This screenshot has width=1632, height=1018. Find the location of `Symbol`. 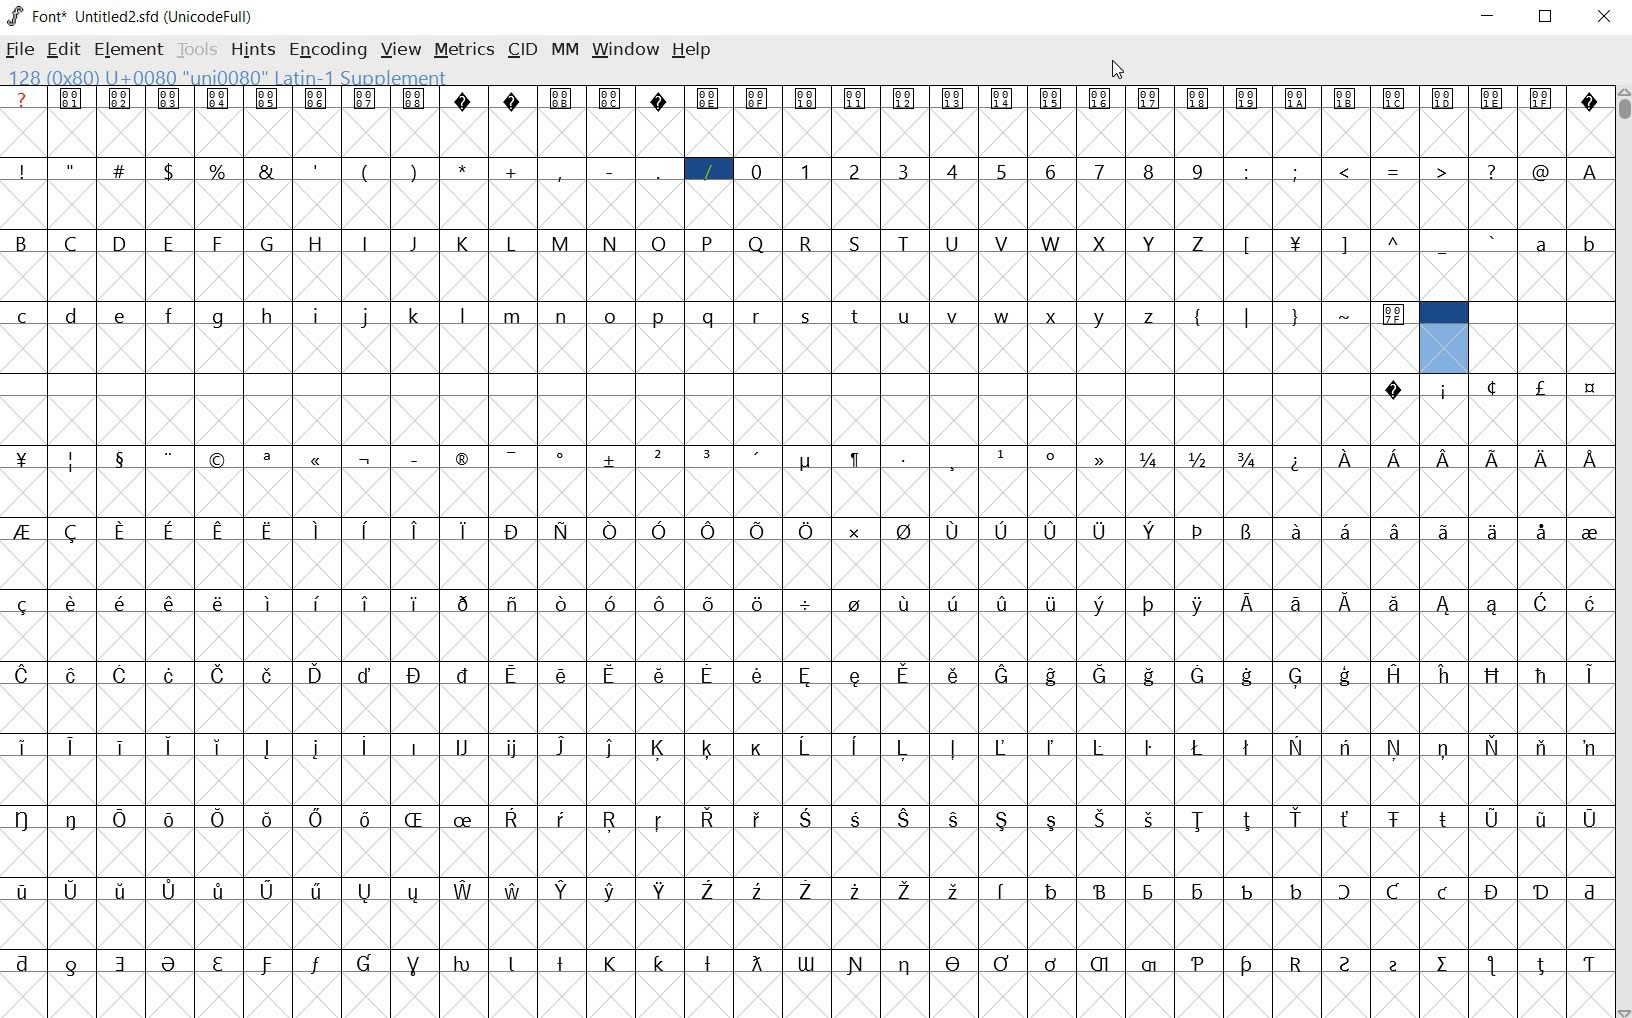

Symbol is located at coordinates (414, 961).